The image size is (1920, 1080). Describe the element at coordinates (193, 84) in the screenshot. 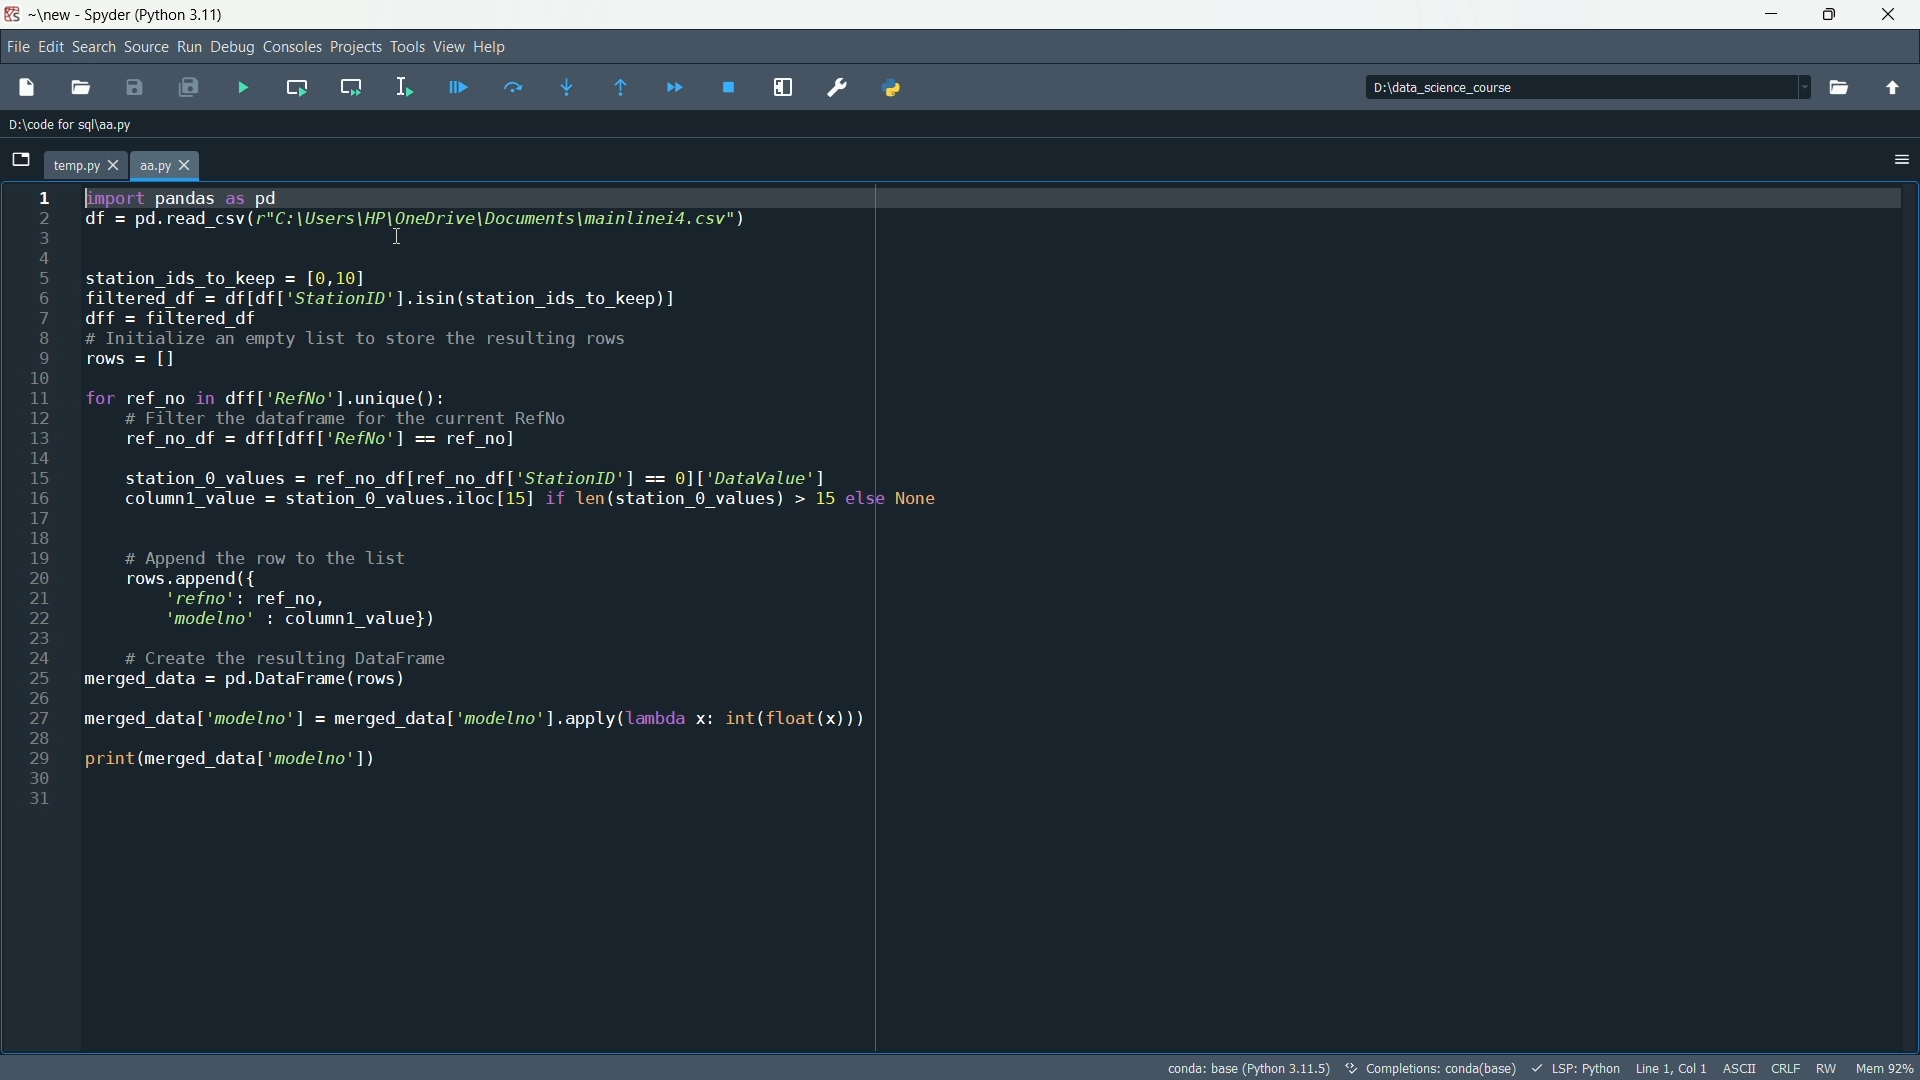

I see `save all files` at that location.